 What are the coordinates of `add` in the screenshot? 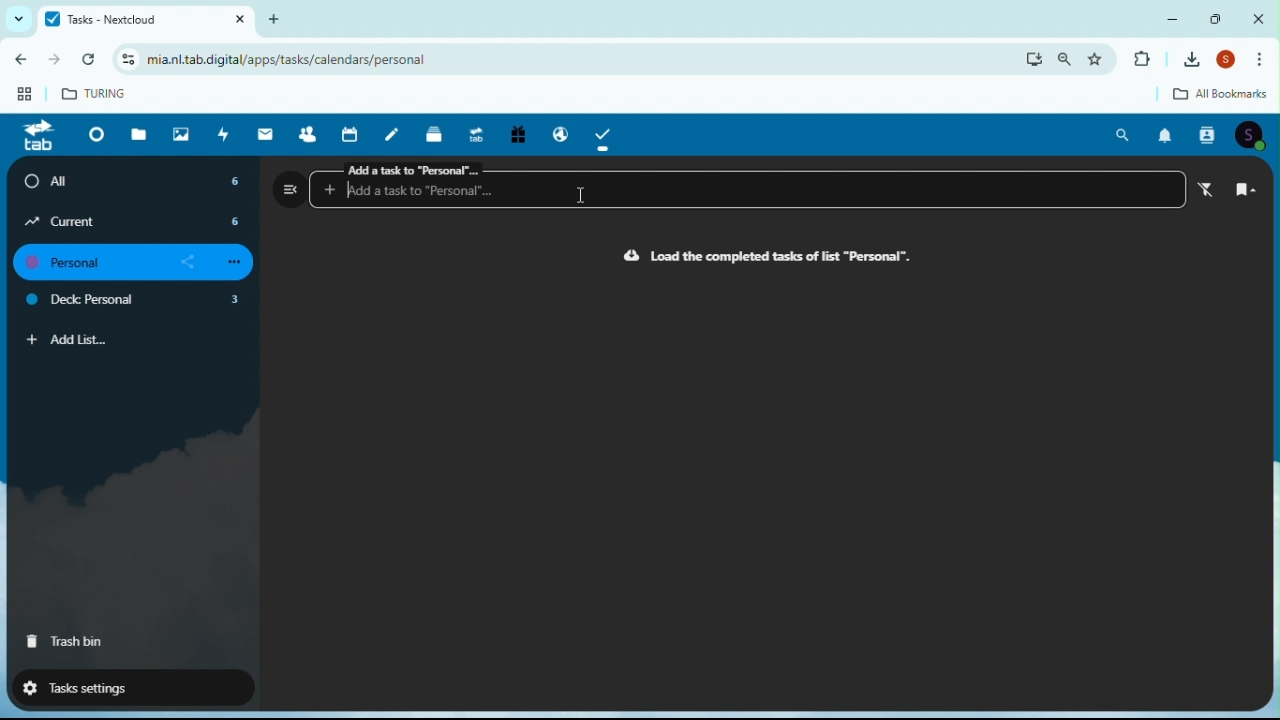 It's located at (281, 18).